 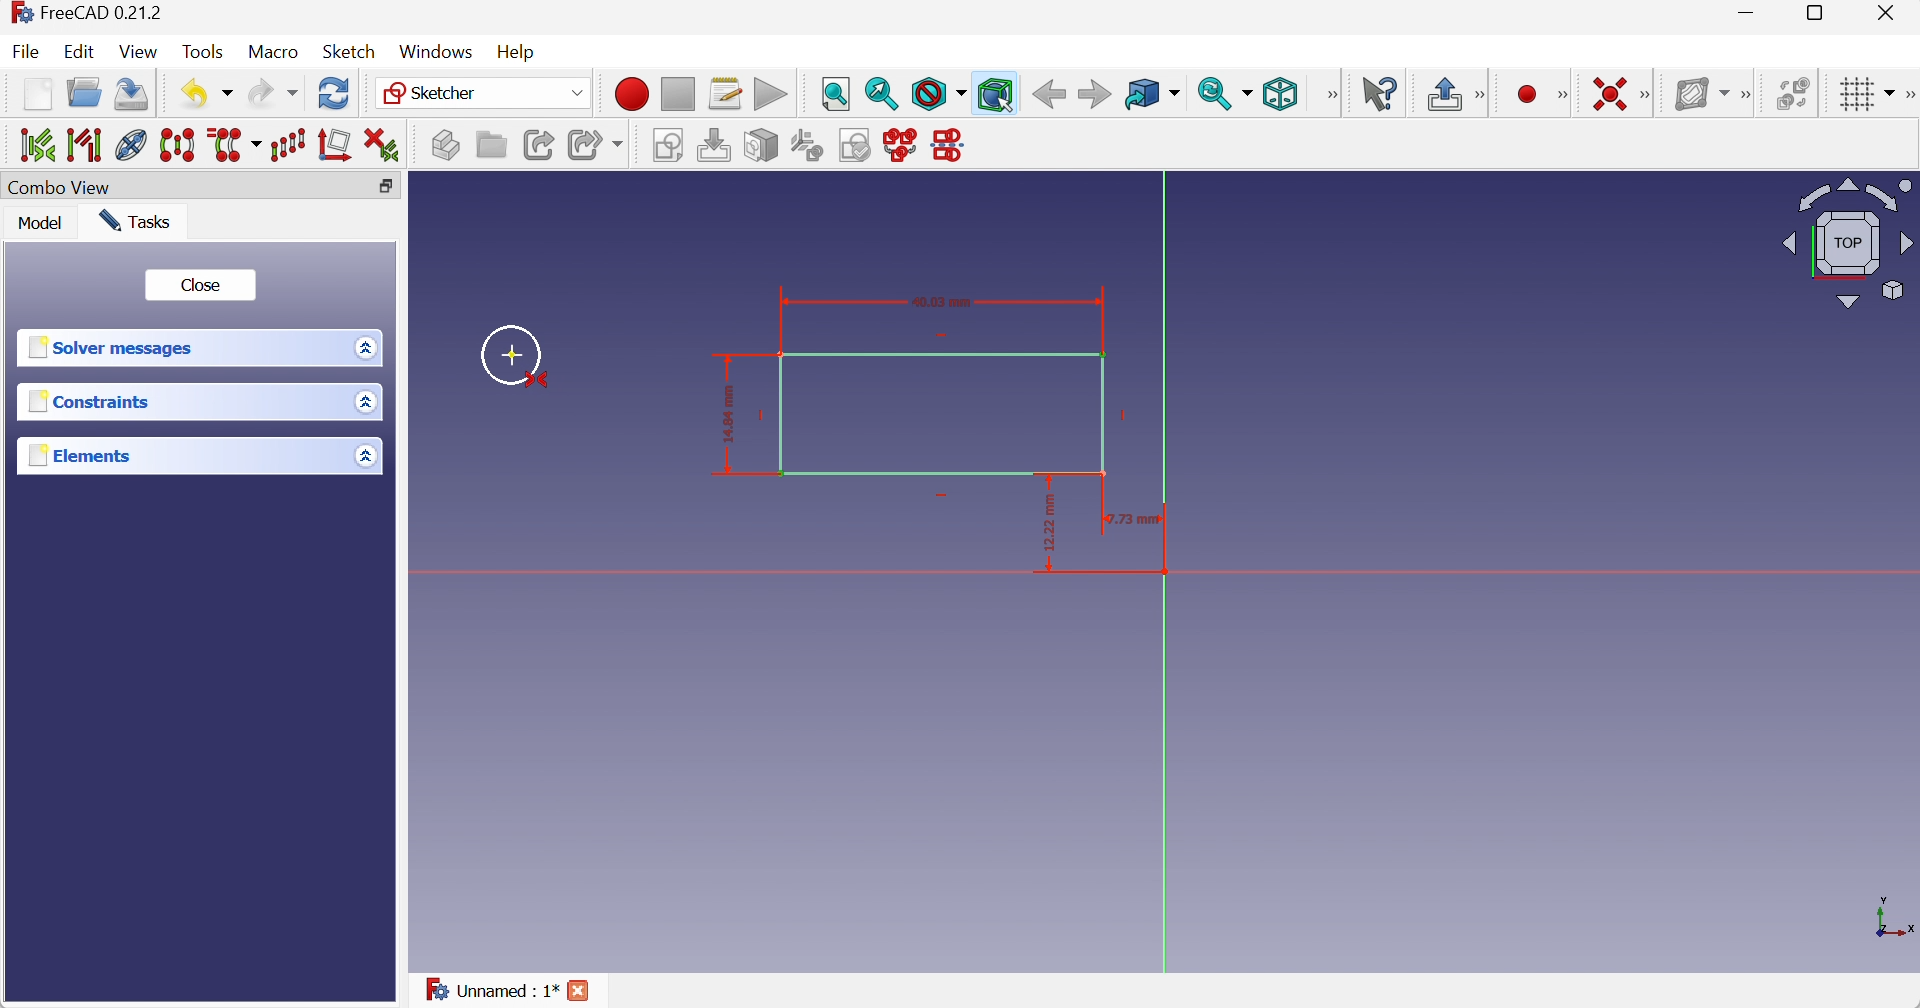 I want to click on [Sketcher edit tools], so click(x=1908, y=95).